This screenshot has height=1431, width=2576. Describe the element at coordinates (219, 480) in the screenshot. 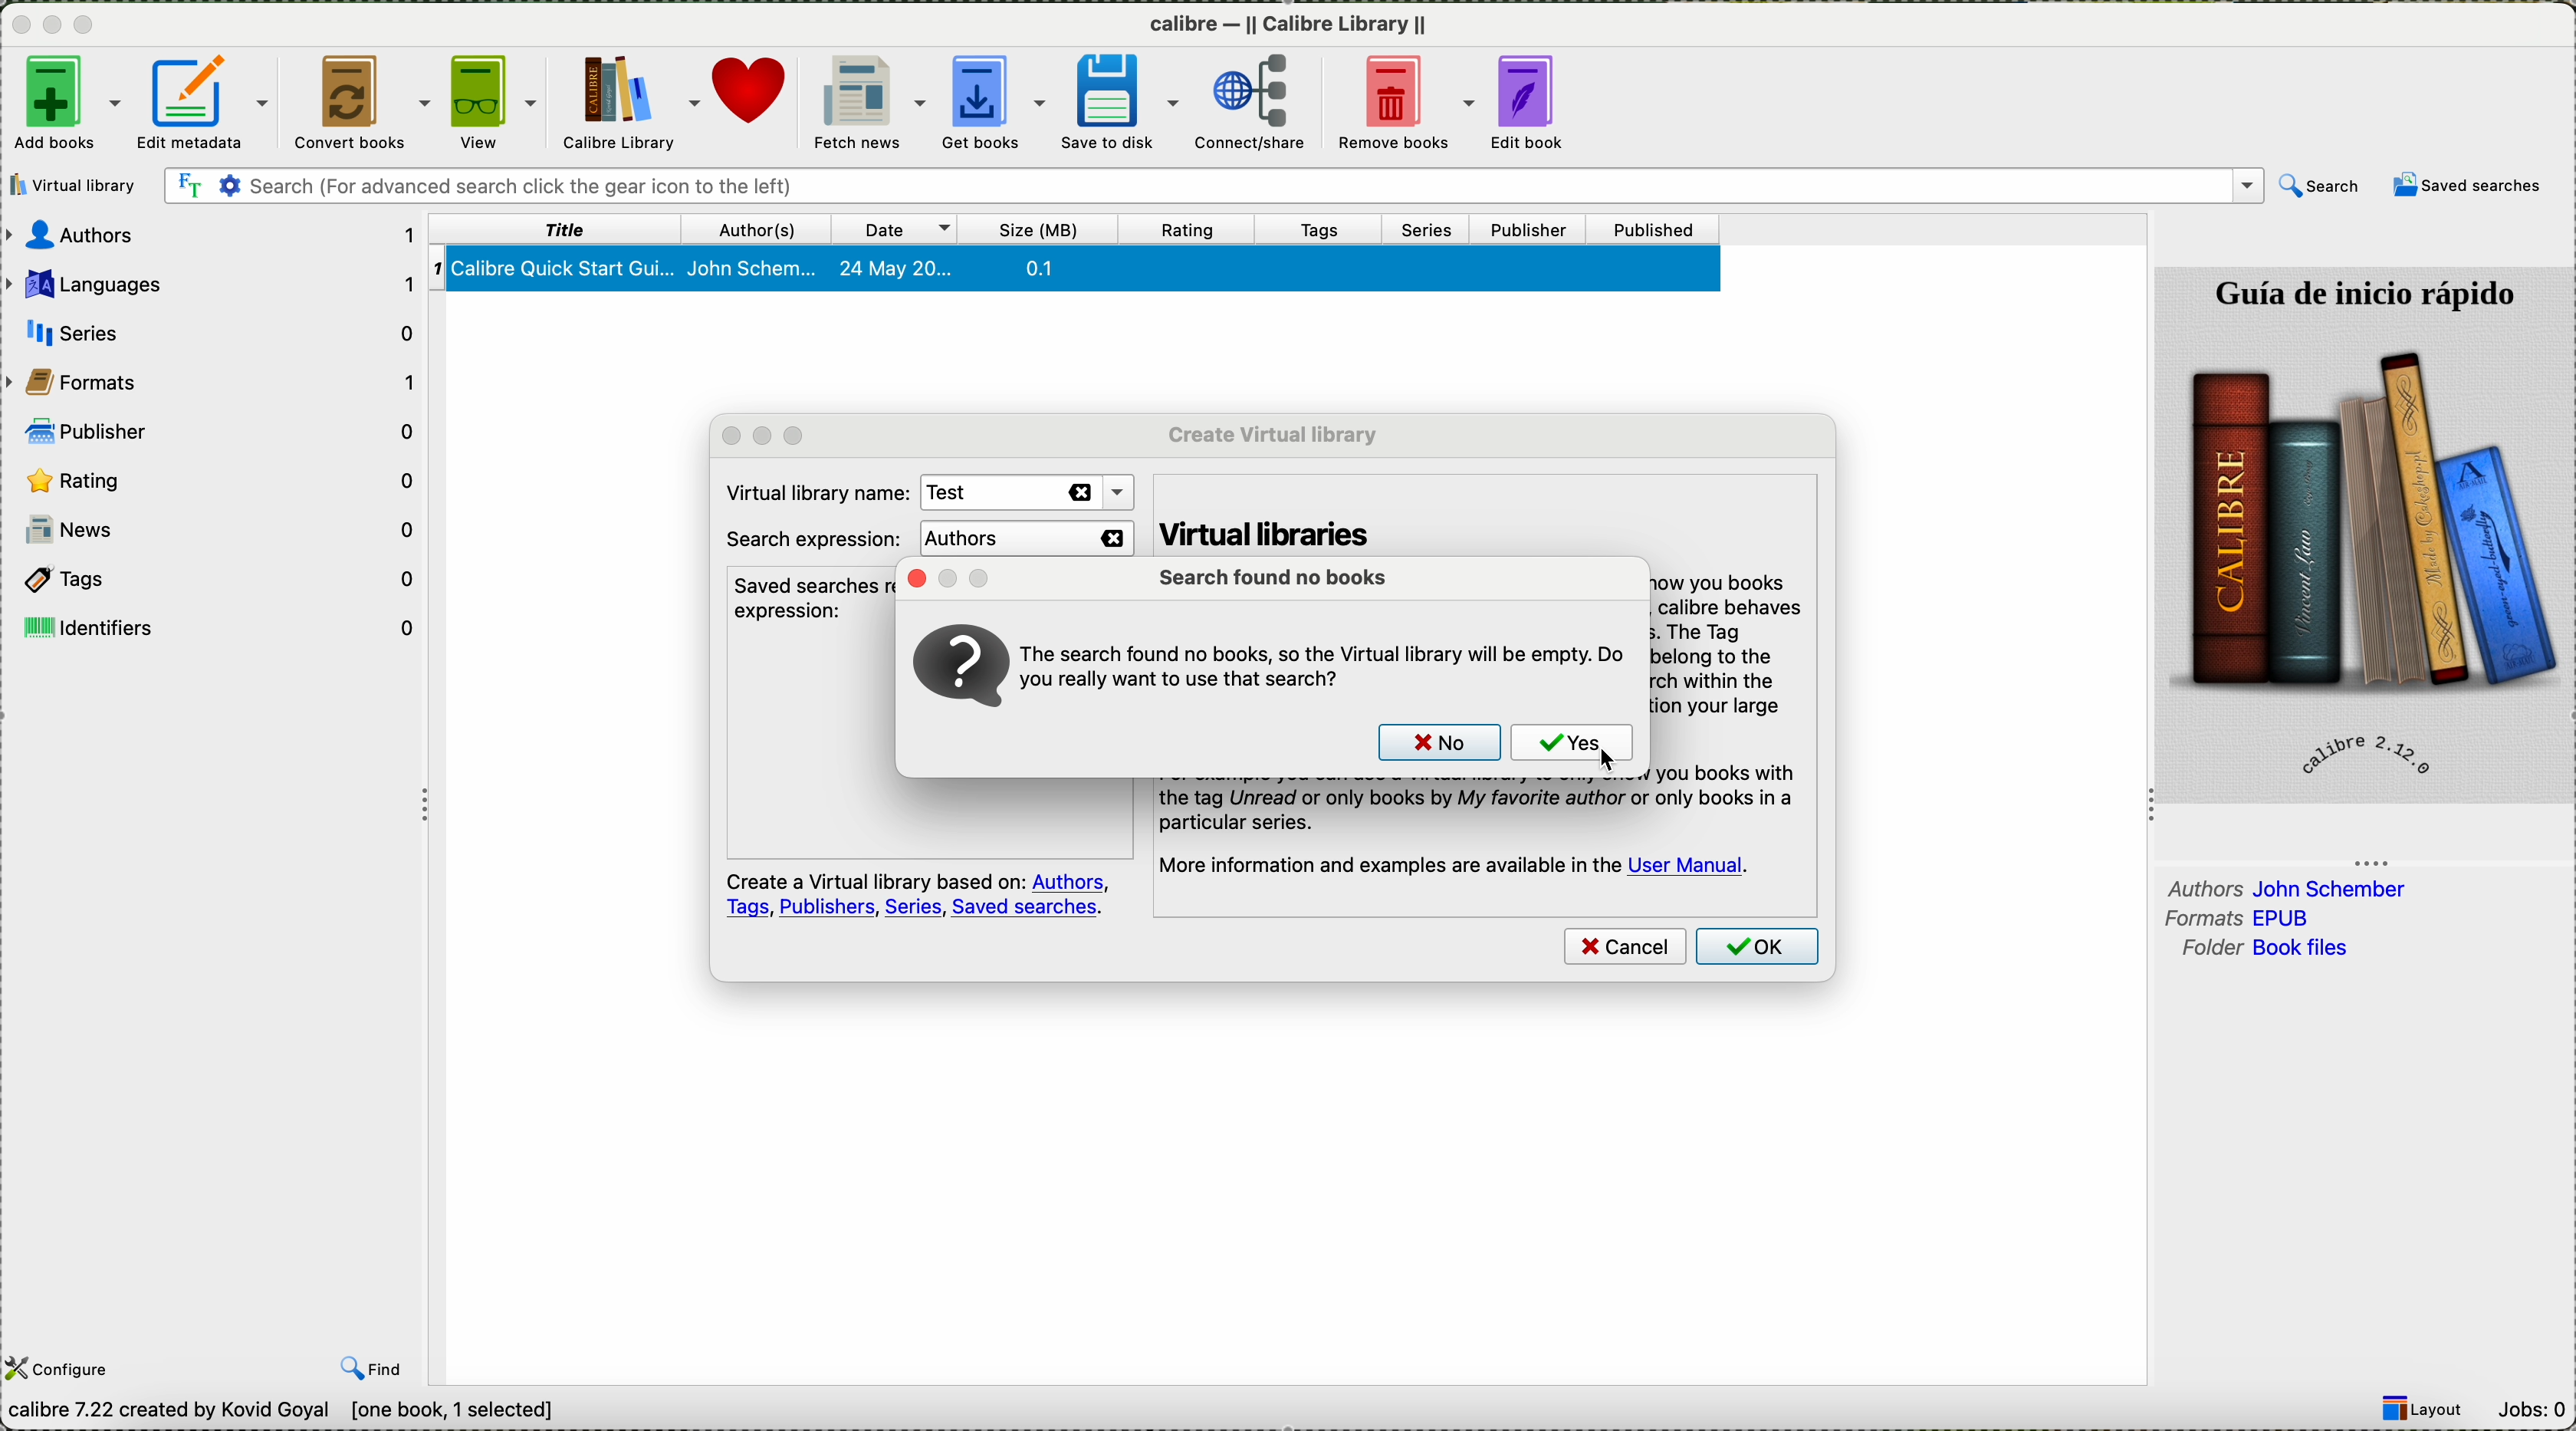

I see `rating` at that location.